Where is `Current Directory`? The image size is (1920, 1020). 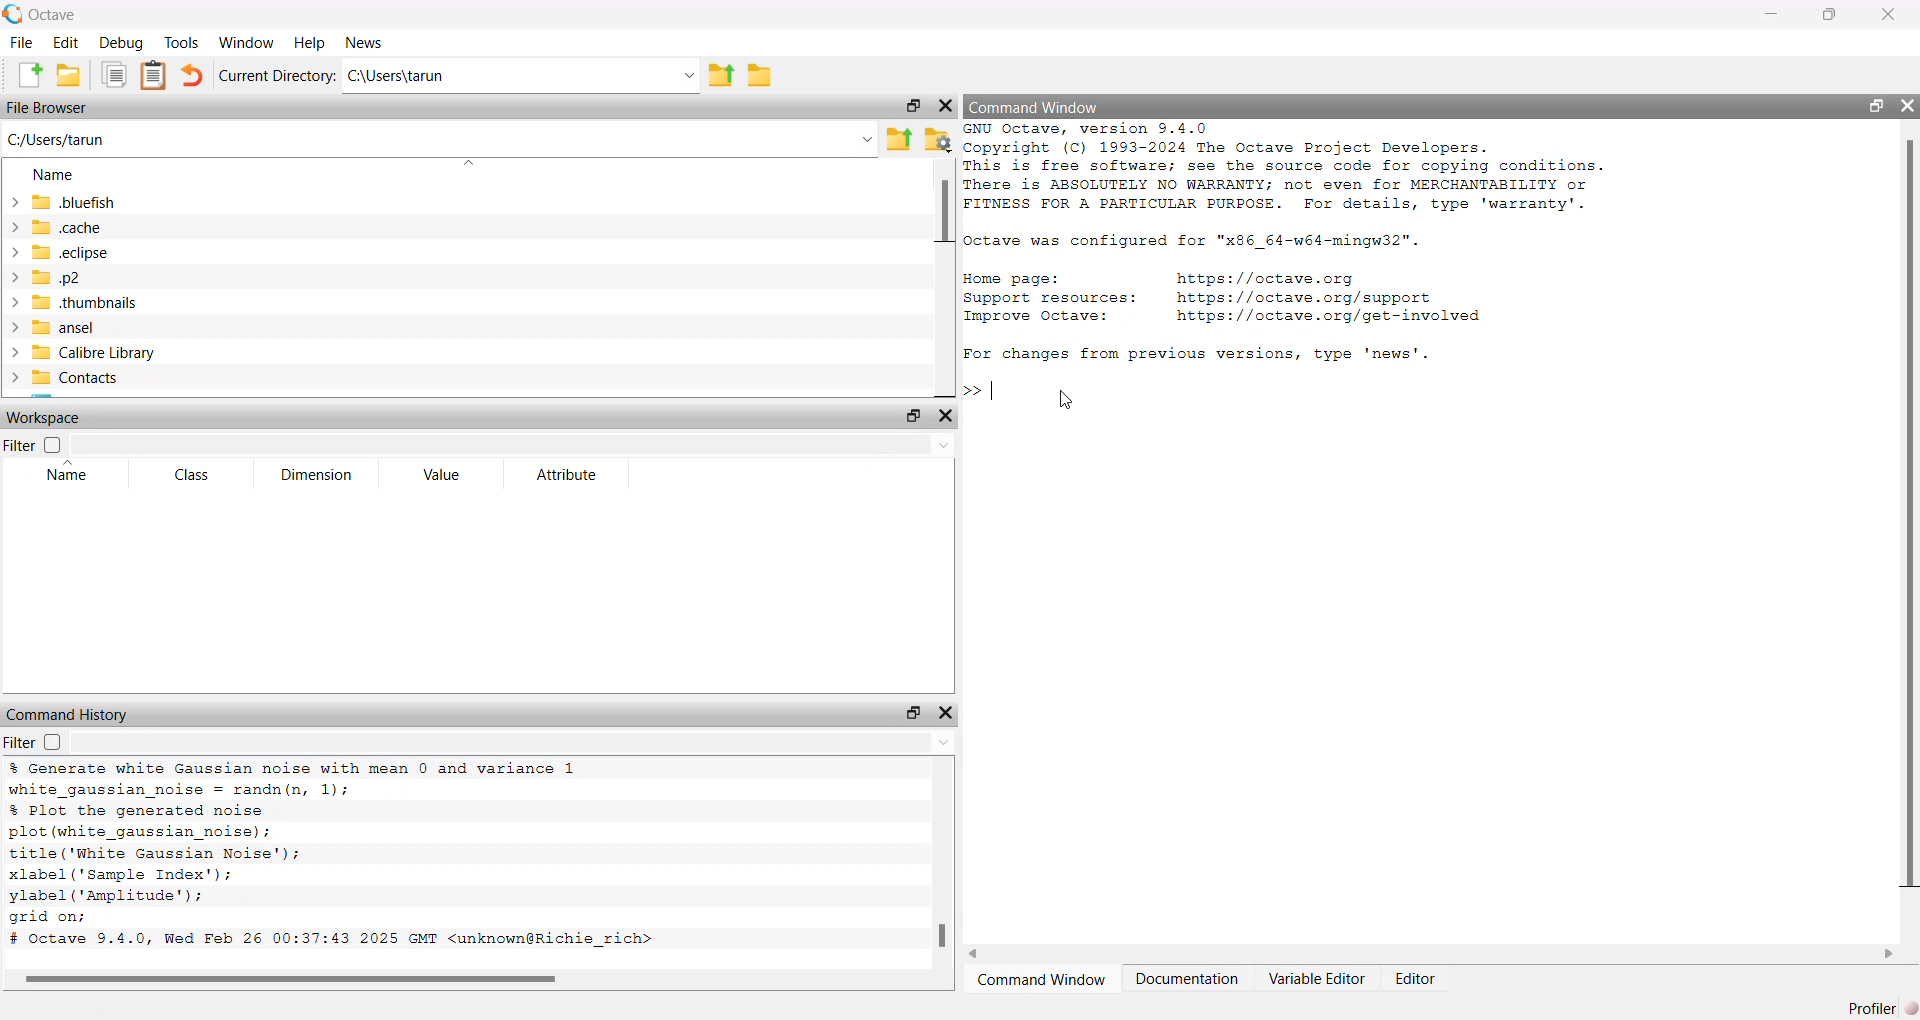
Current Directory is located at coordinates (275, 74).